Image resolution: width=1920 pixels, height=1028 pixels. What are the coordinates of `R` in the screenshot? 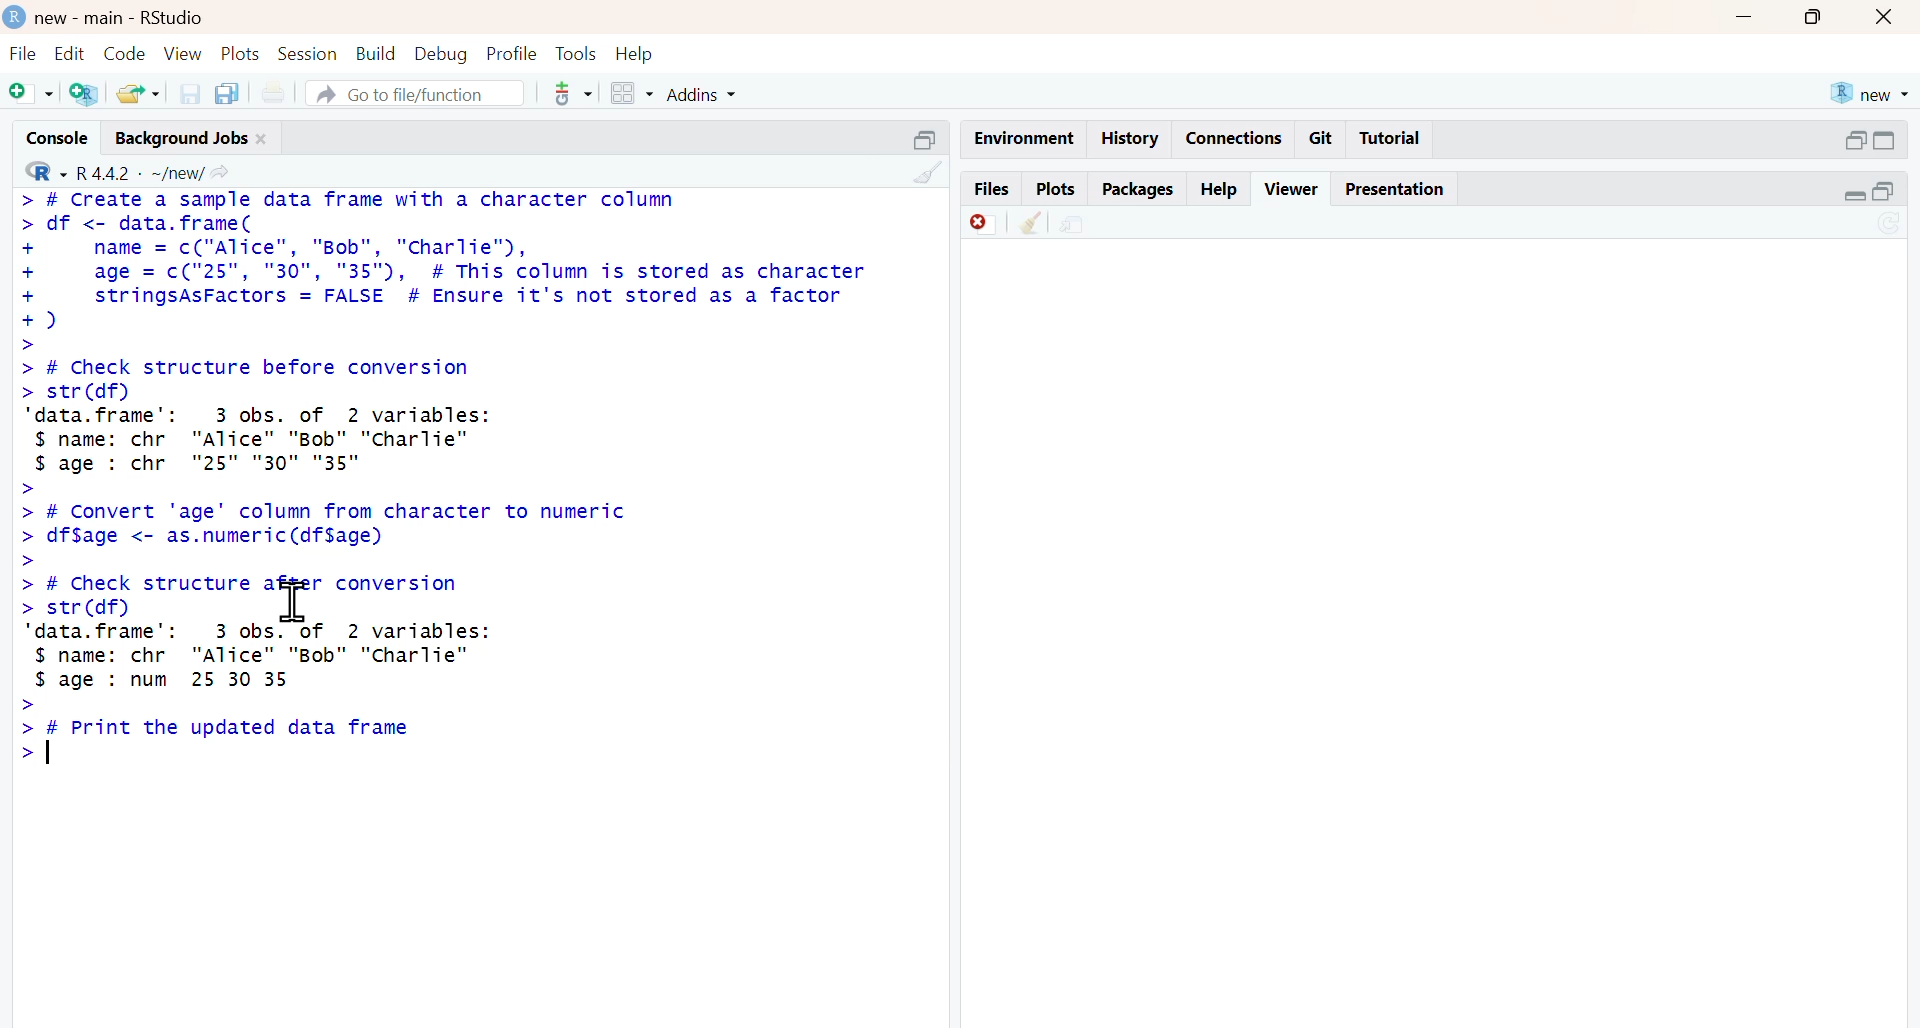 It's located at (46, 171).